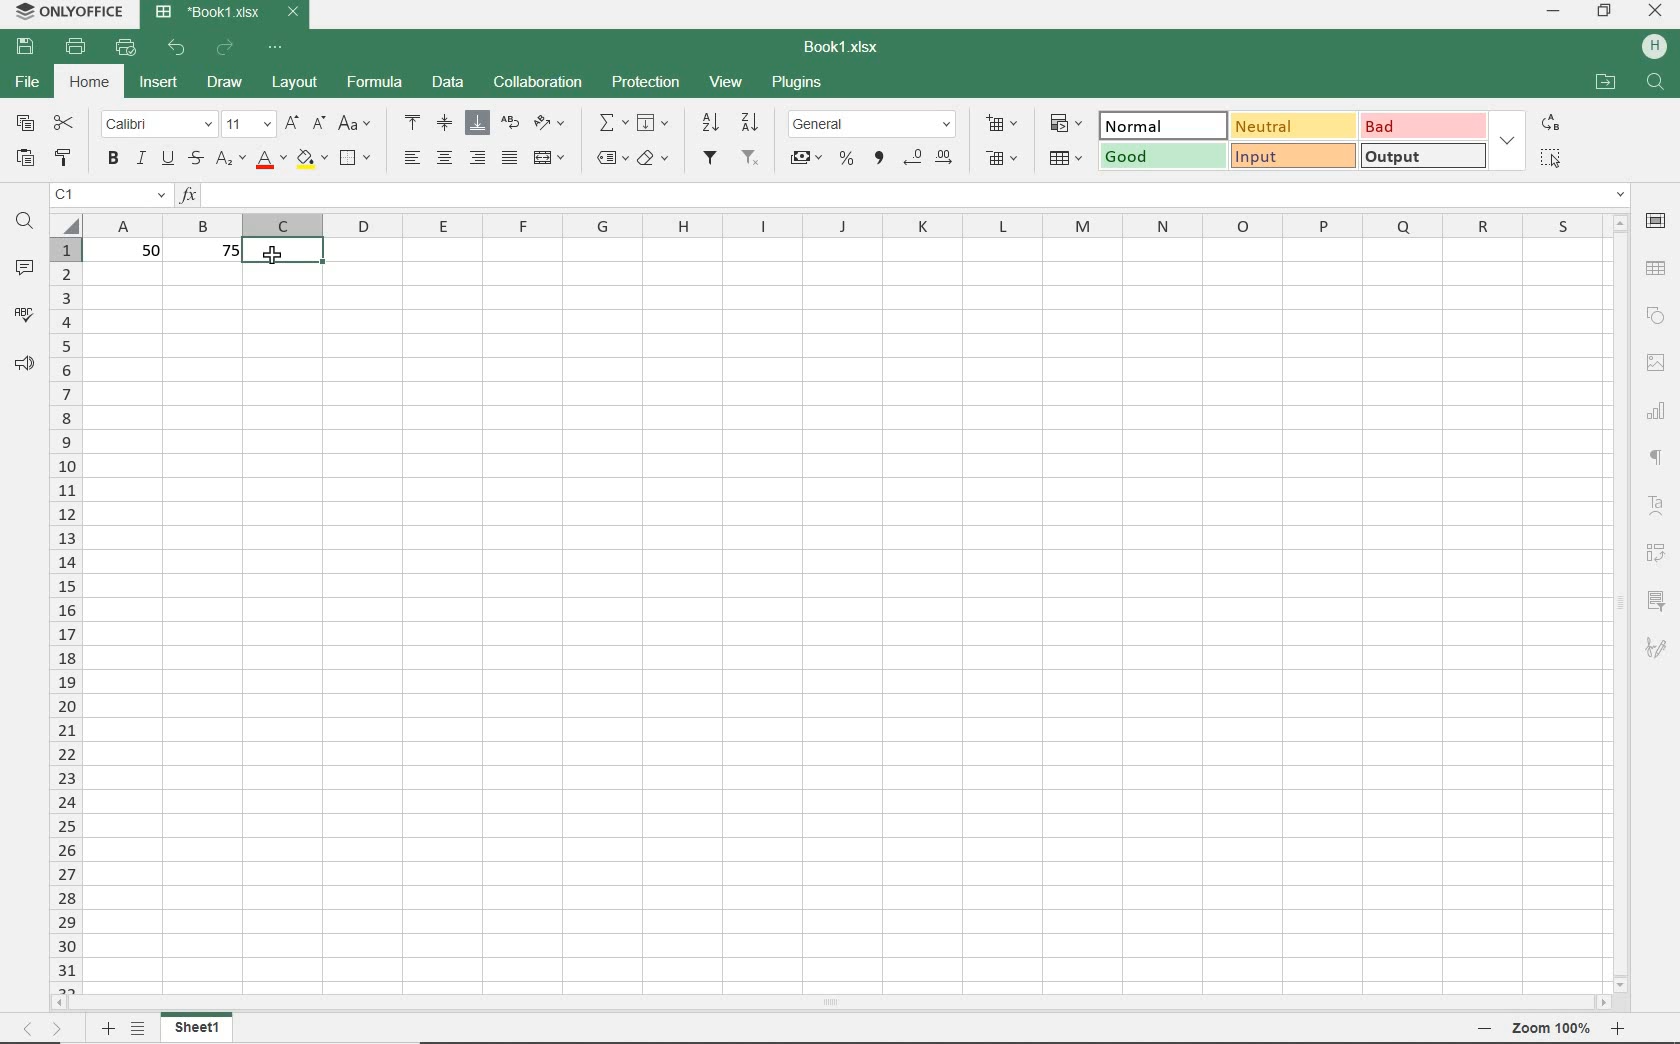 This screenshot has width=1680, height=1044. I want to click on add sheets, so click(108, 1028).